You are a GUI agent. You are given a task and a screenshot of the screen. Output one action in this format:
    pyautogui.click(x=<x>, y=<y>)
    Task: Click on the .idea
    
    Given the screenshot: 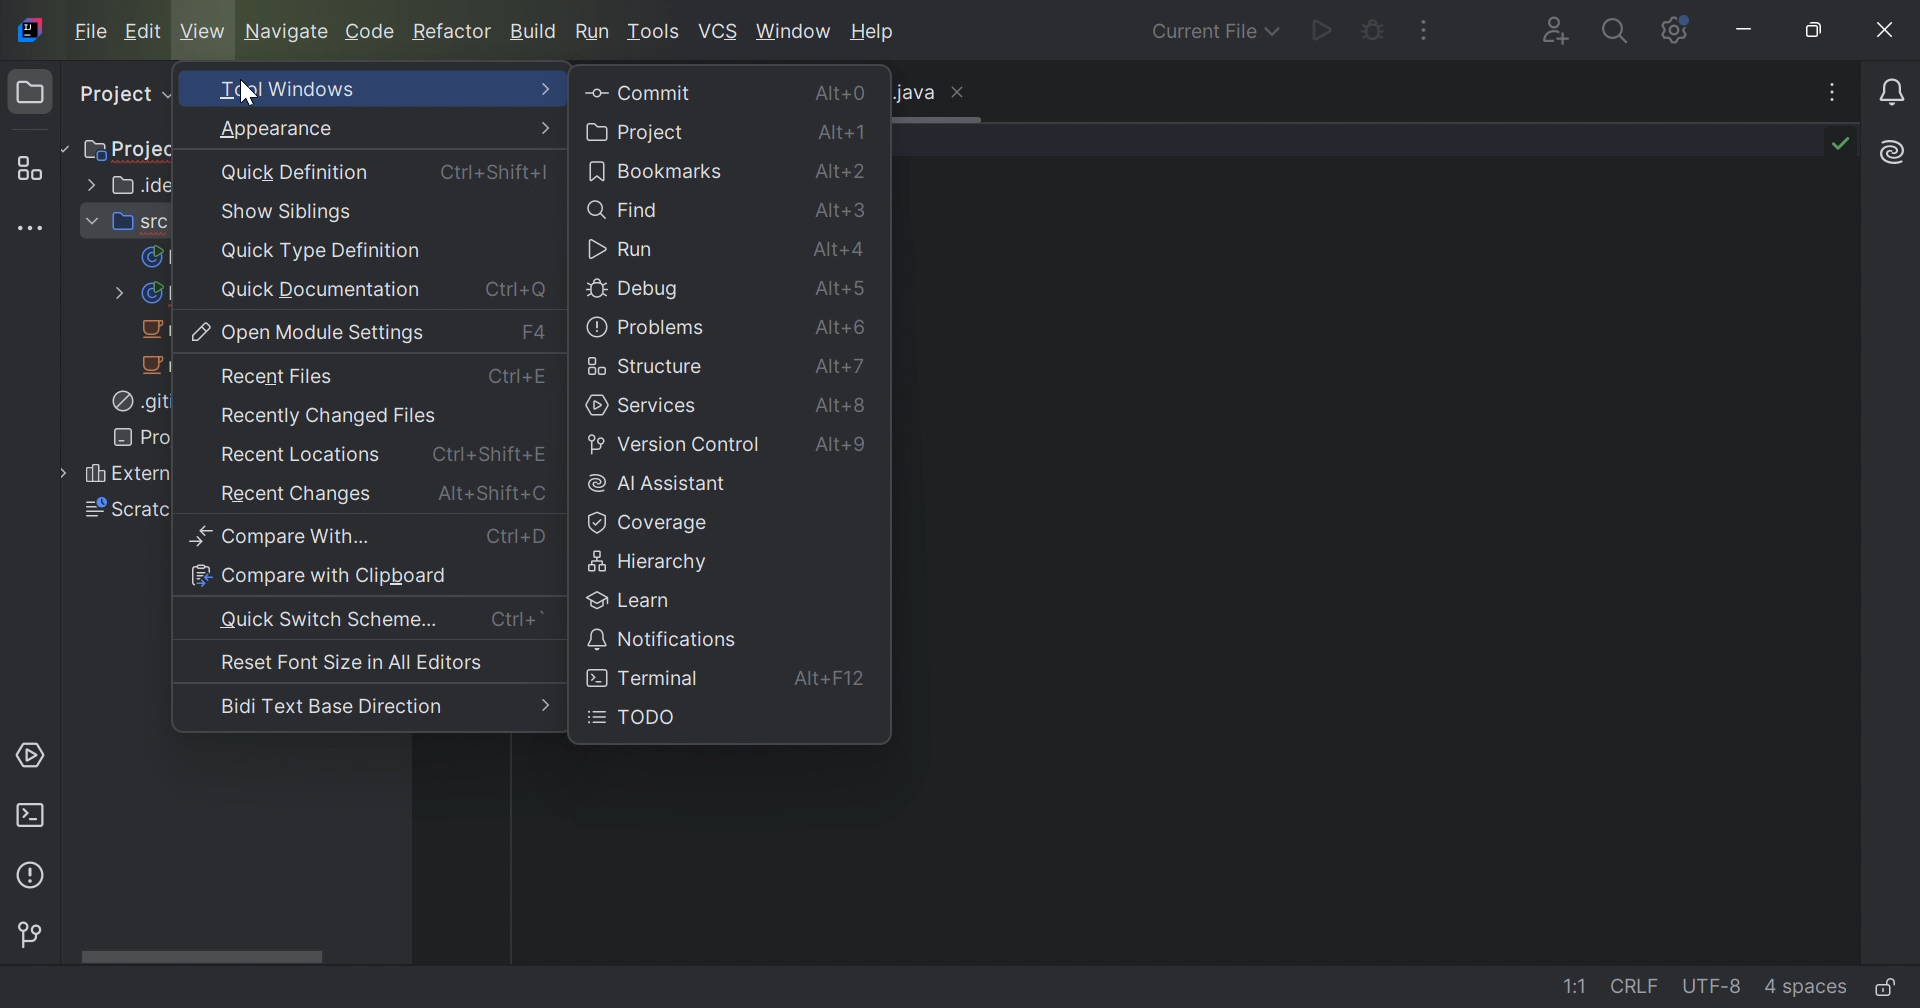 What is the action you would take?
    pyautogui.click(x=133, y=184)
    